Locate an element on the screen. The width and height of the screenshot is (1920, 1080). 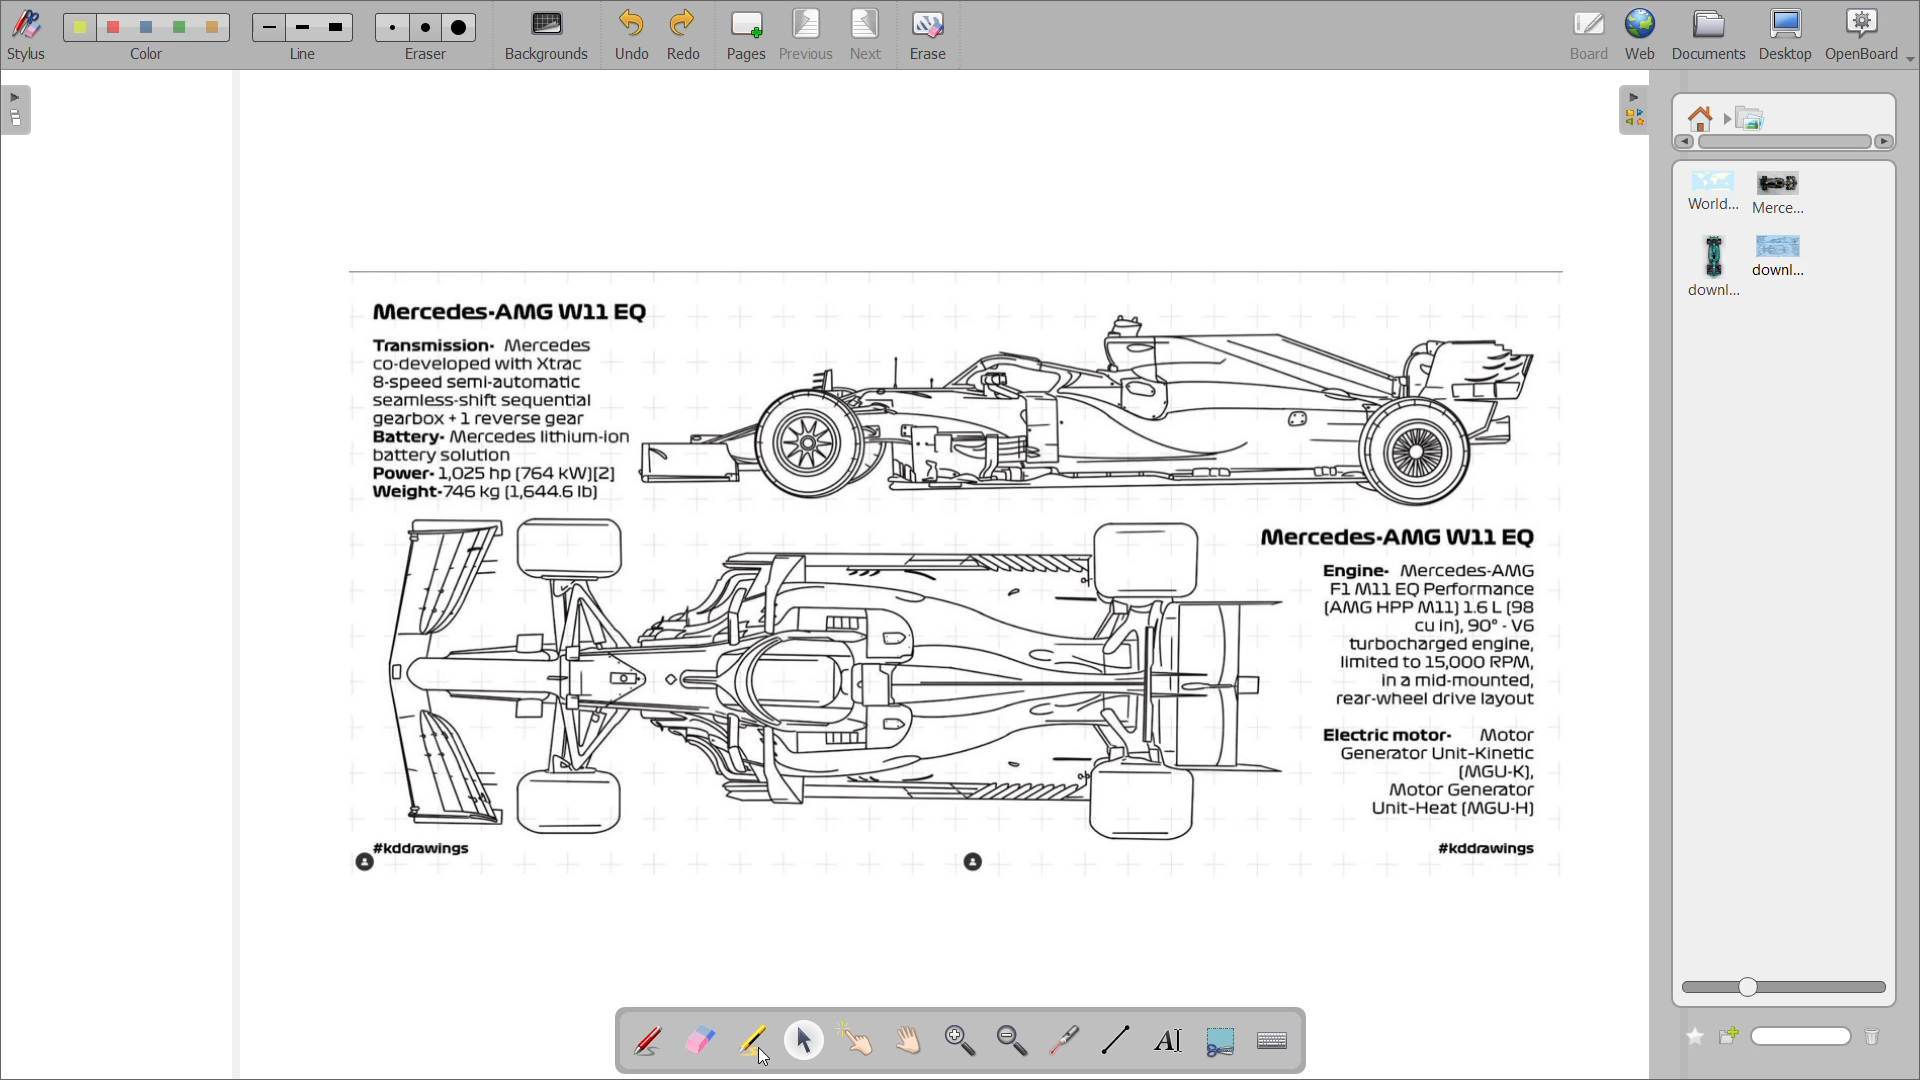
line is located at coordinates (303, 53).